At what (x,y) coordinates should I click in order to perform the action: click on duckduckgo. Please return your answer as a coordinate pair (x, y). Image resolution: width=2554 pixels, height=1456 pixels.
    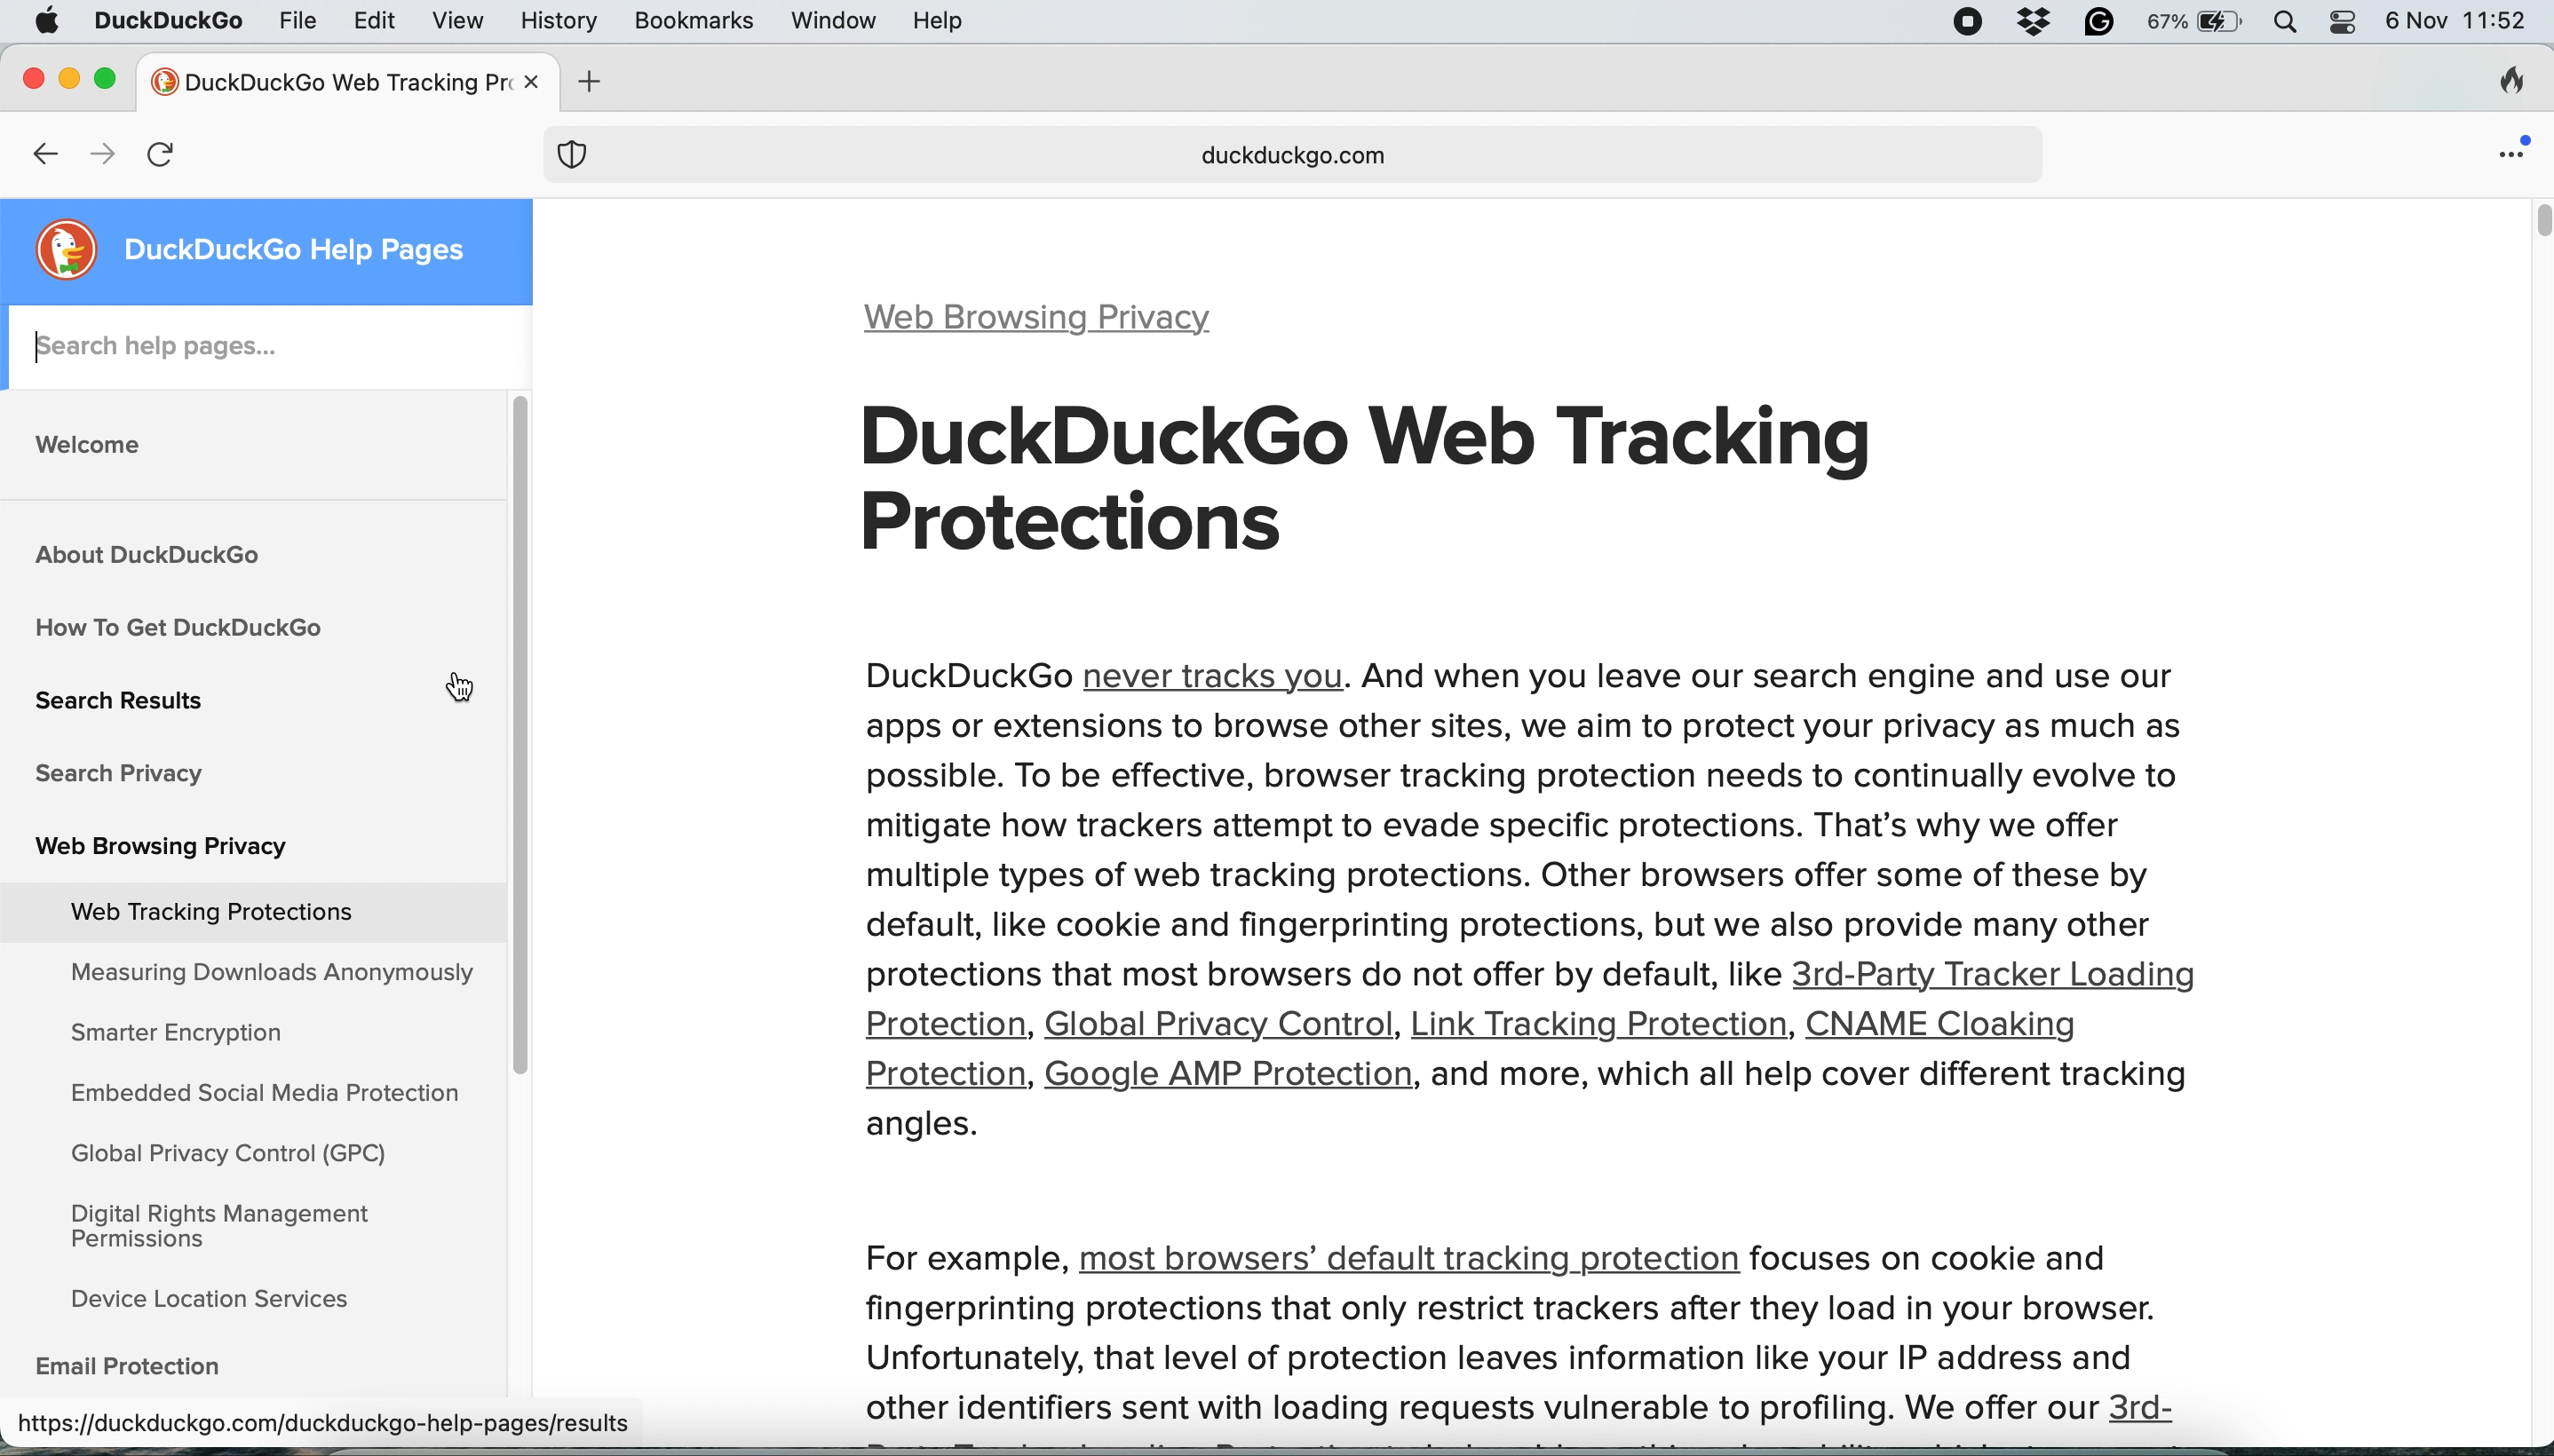
    Looking at the image, I should click on (170, 18).